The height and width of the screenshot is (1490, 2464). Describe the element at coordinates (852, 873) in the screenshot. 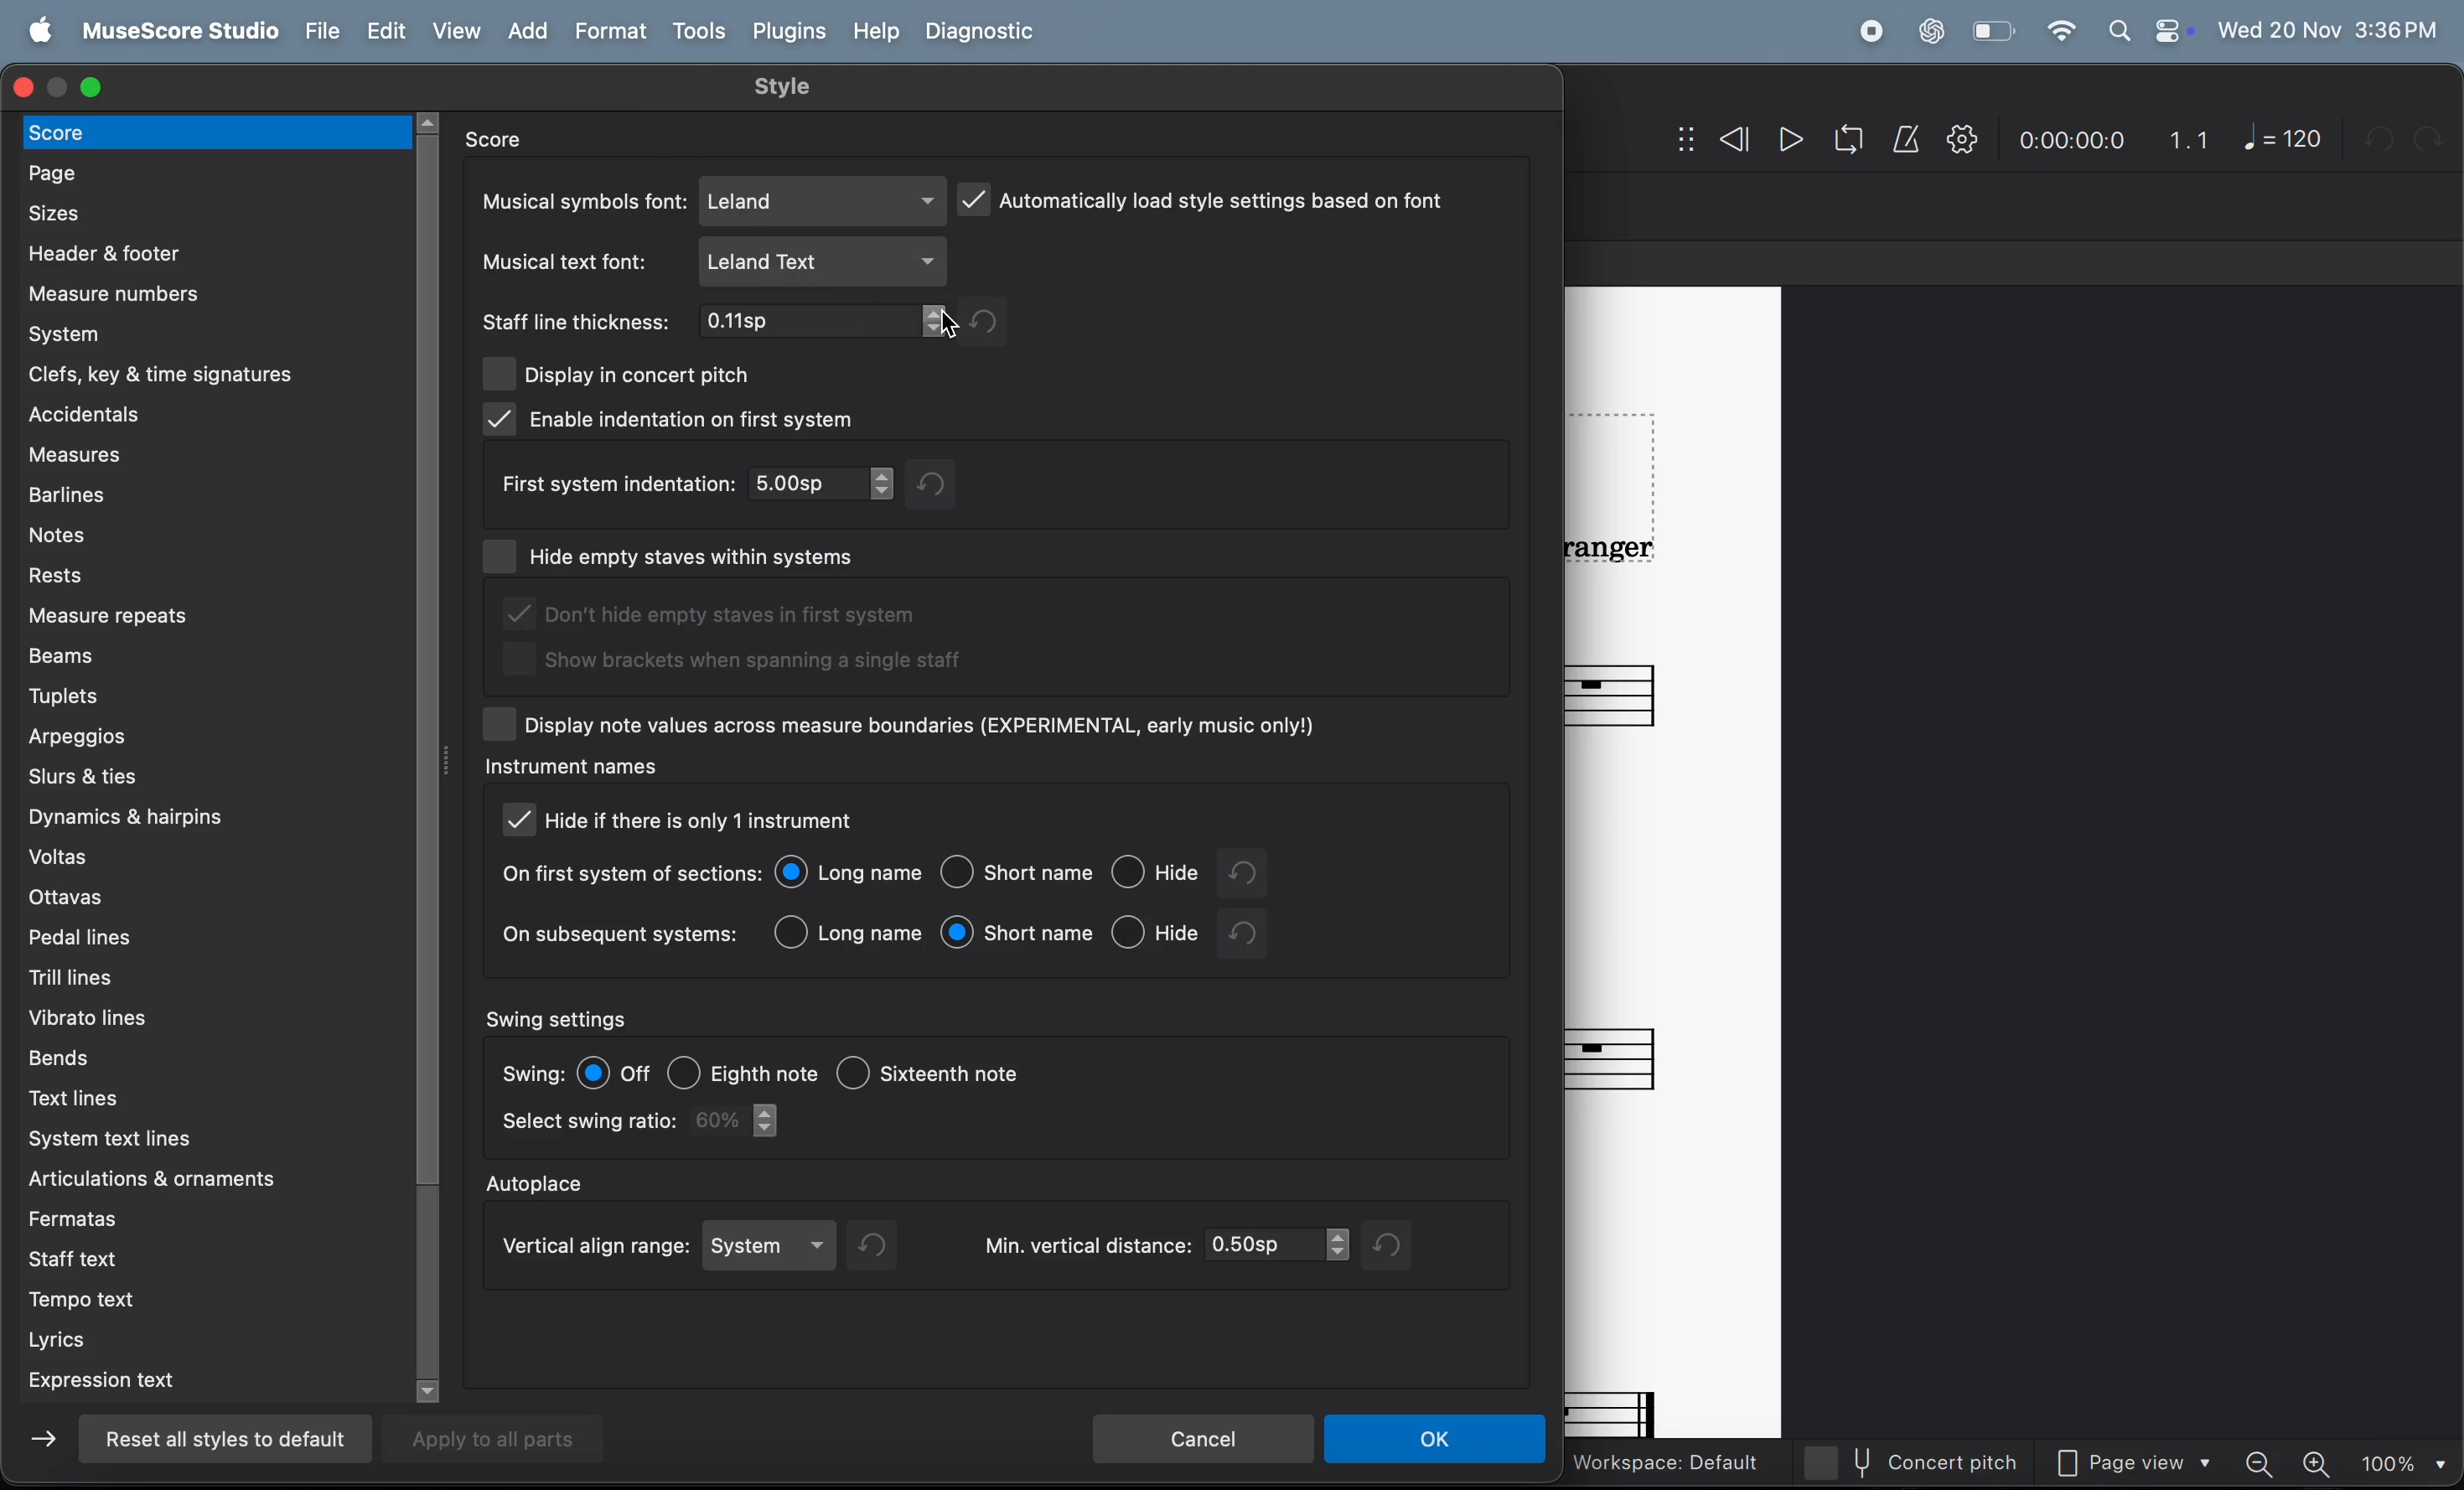

I see `long name` at that location.